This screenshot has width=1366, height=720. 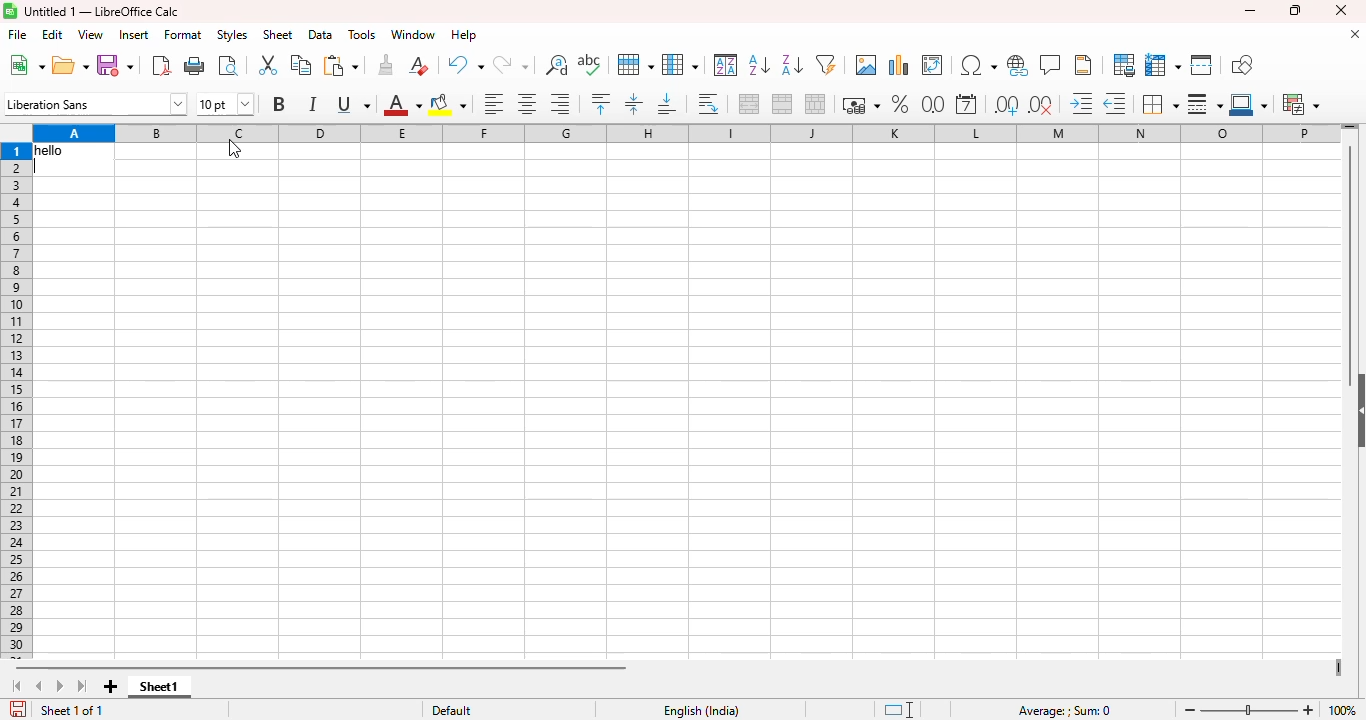 What do you see at coordinates (73, 160) in the screenshot?
I see `line break added within the cell` at bounding box center [73, 160].